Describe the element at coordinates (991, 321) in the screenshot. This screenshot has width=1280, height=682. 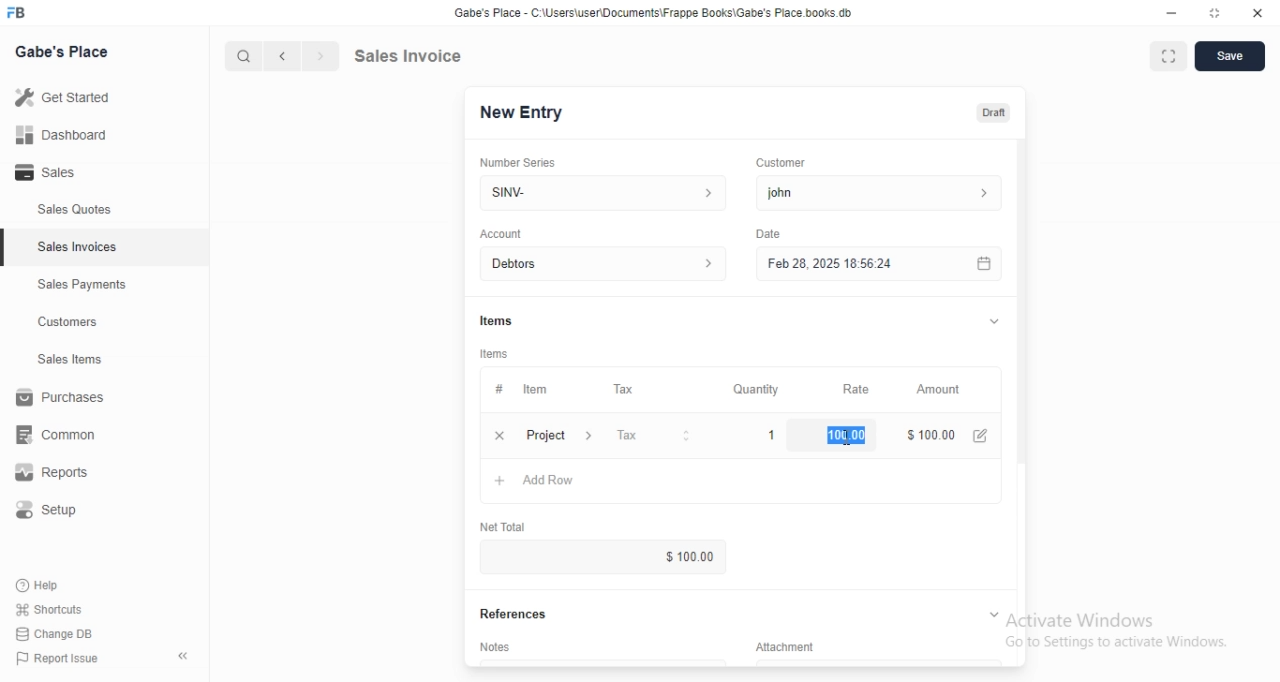
I see `collapse` at that location.